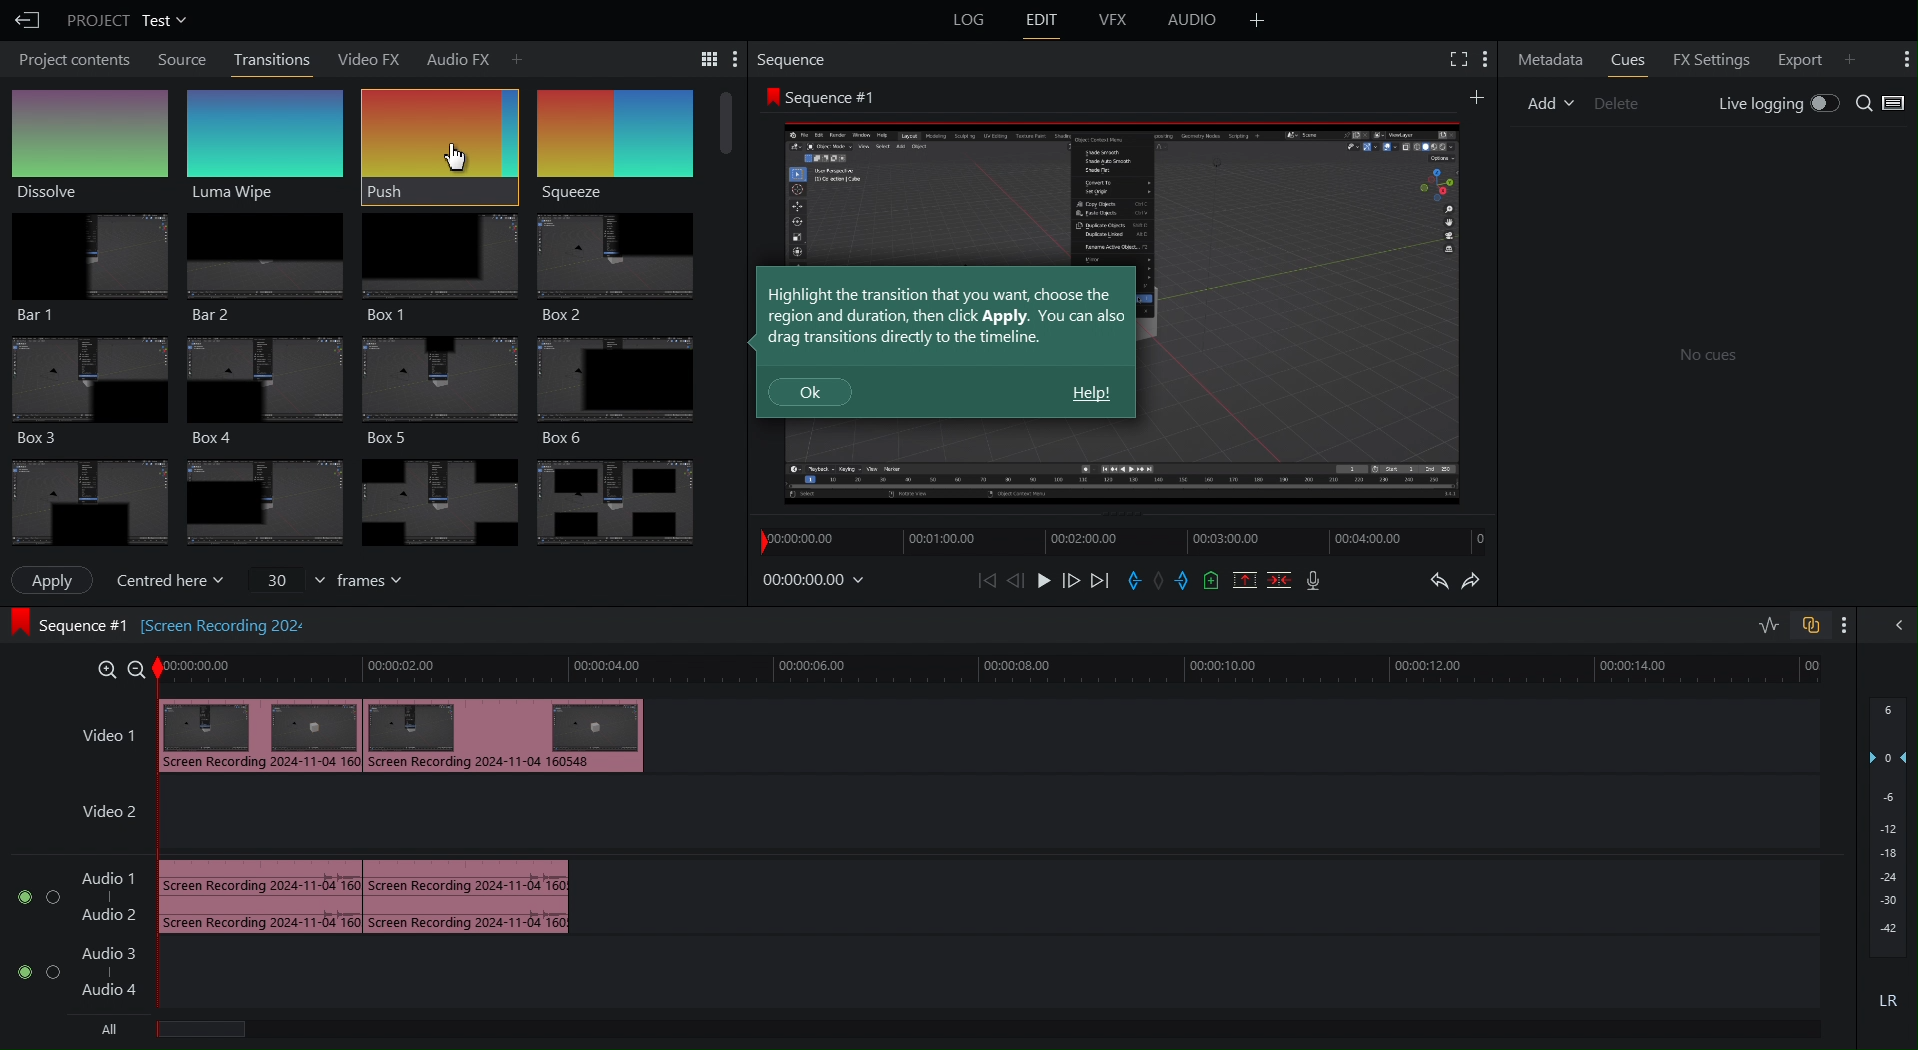 The width and height of the screenshot is (1918, 1050). What do you see at coordinates (436, 268) in the screenshot?
I see `Box 1` at bounding box center [436, 268].